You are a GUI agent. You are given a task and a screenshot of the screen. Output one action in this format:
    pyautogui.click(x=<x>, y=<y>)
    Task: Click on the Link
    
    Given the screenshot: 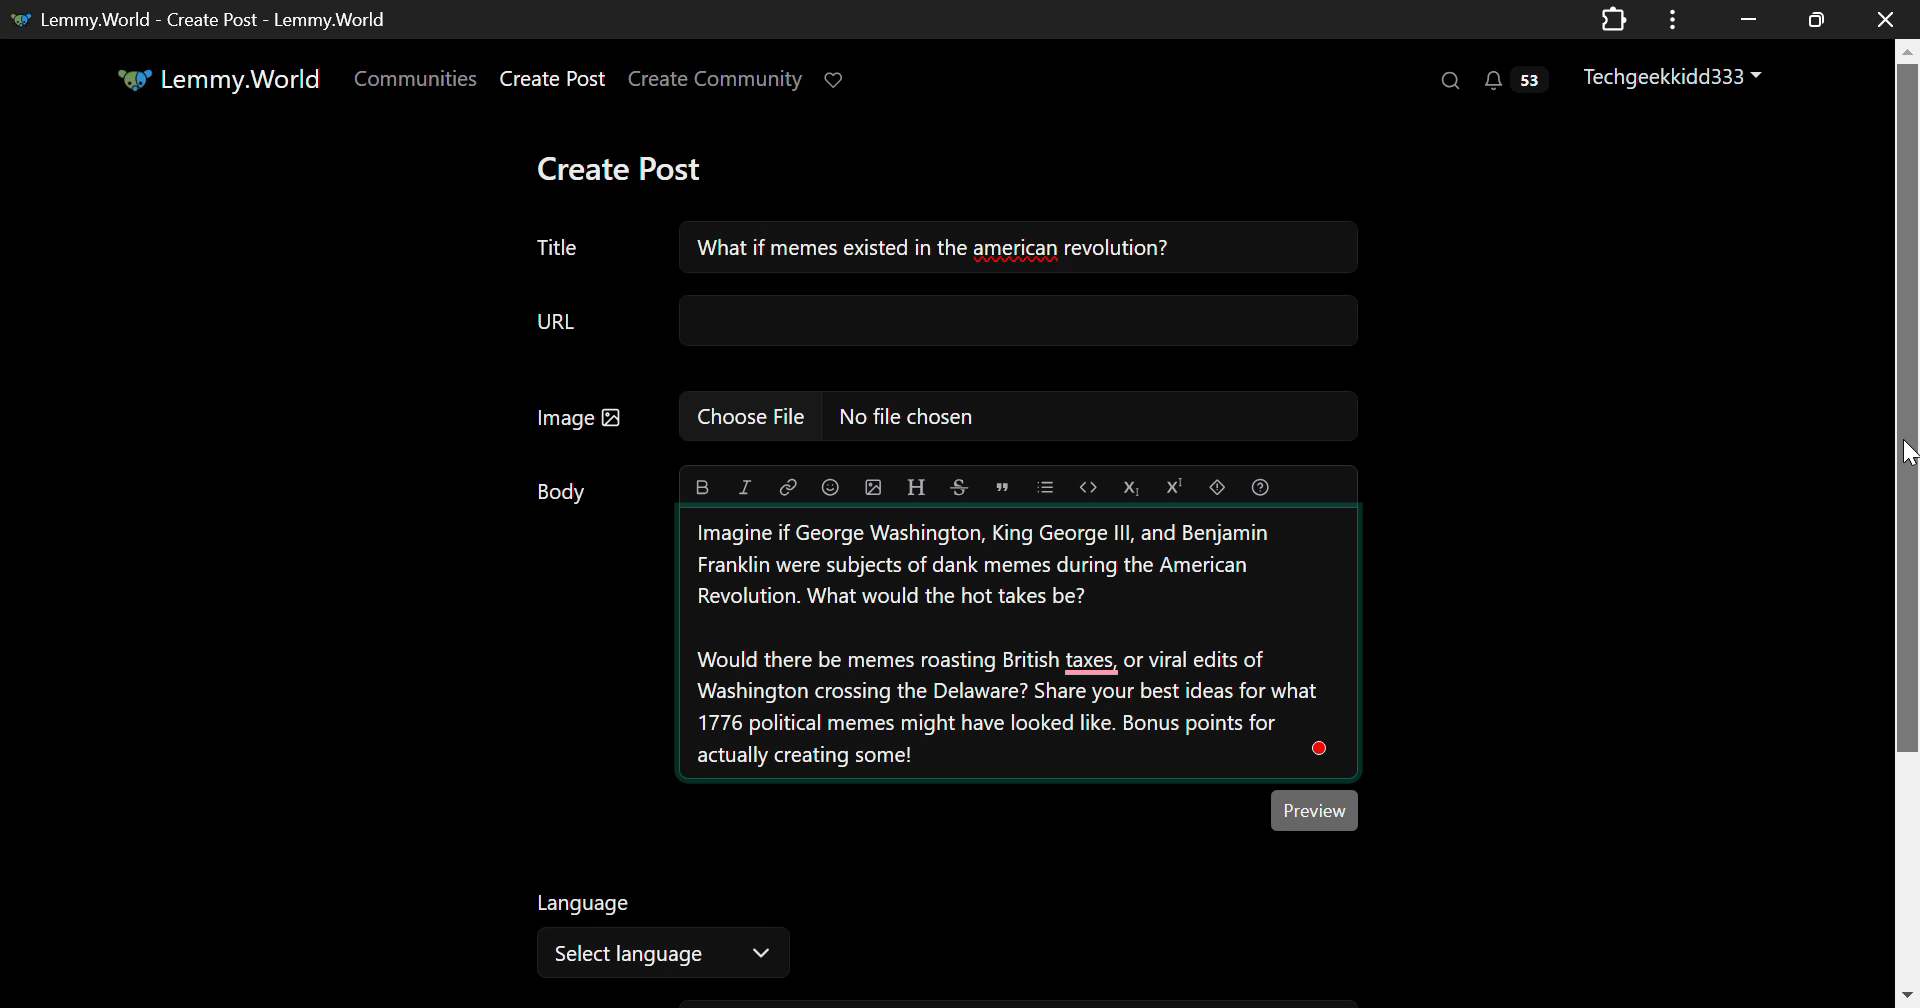 What is the action you would take?
    pyautogui.click(x=788, y=485)
    